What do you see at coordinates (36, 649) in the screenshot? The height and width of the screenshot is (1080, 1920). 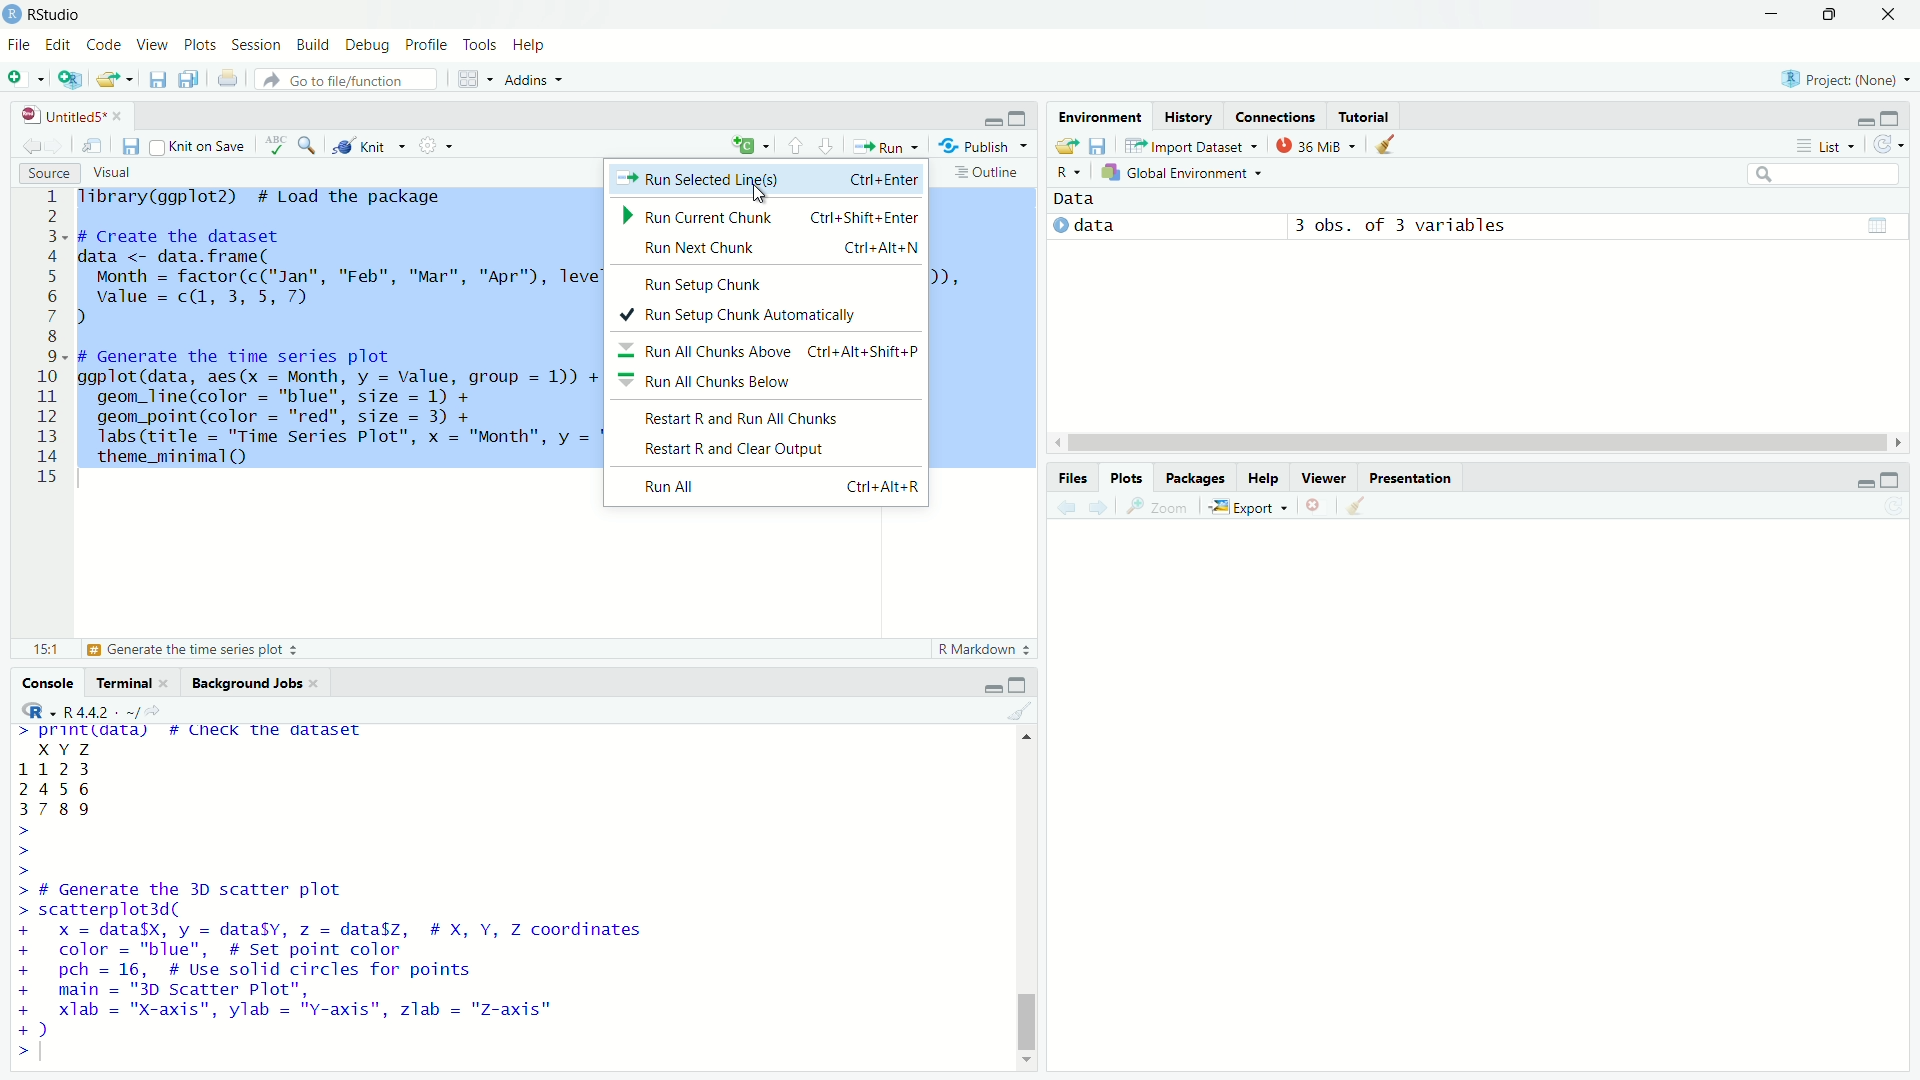 I see `13:63` at bounding box center [36, 649].